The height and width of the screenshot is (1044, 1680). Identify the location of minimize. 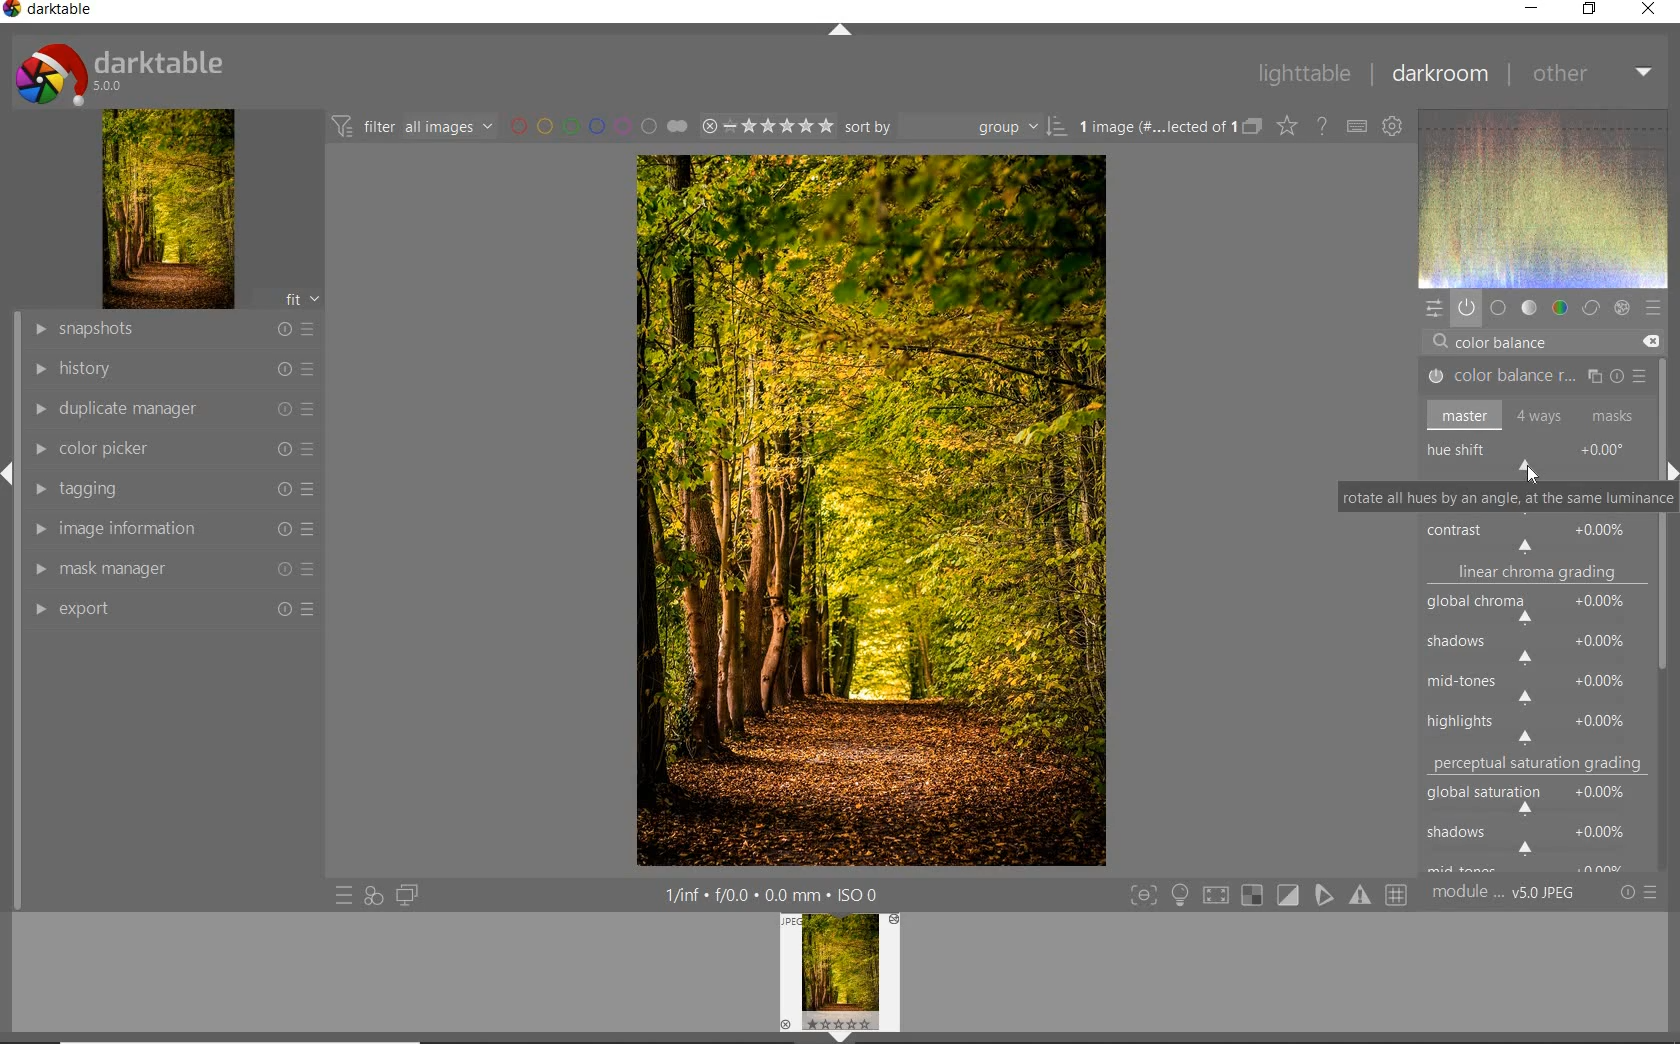
(1533, 7).